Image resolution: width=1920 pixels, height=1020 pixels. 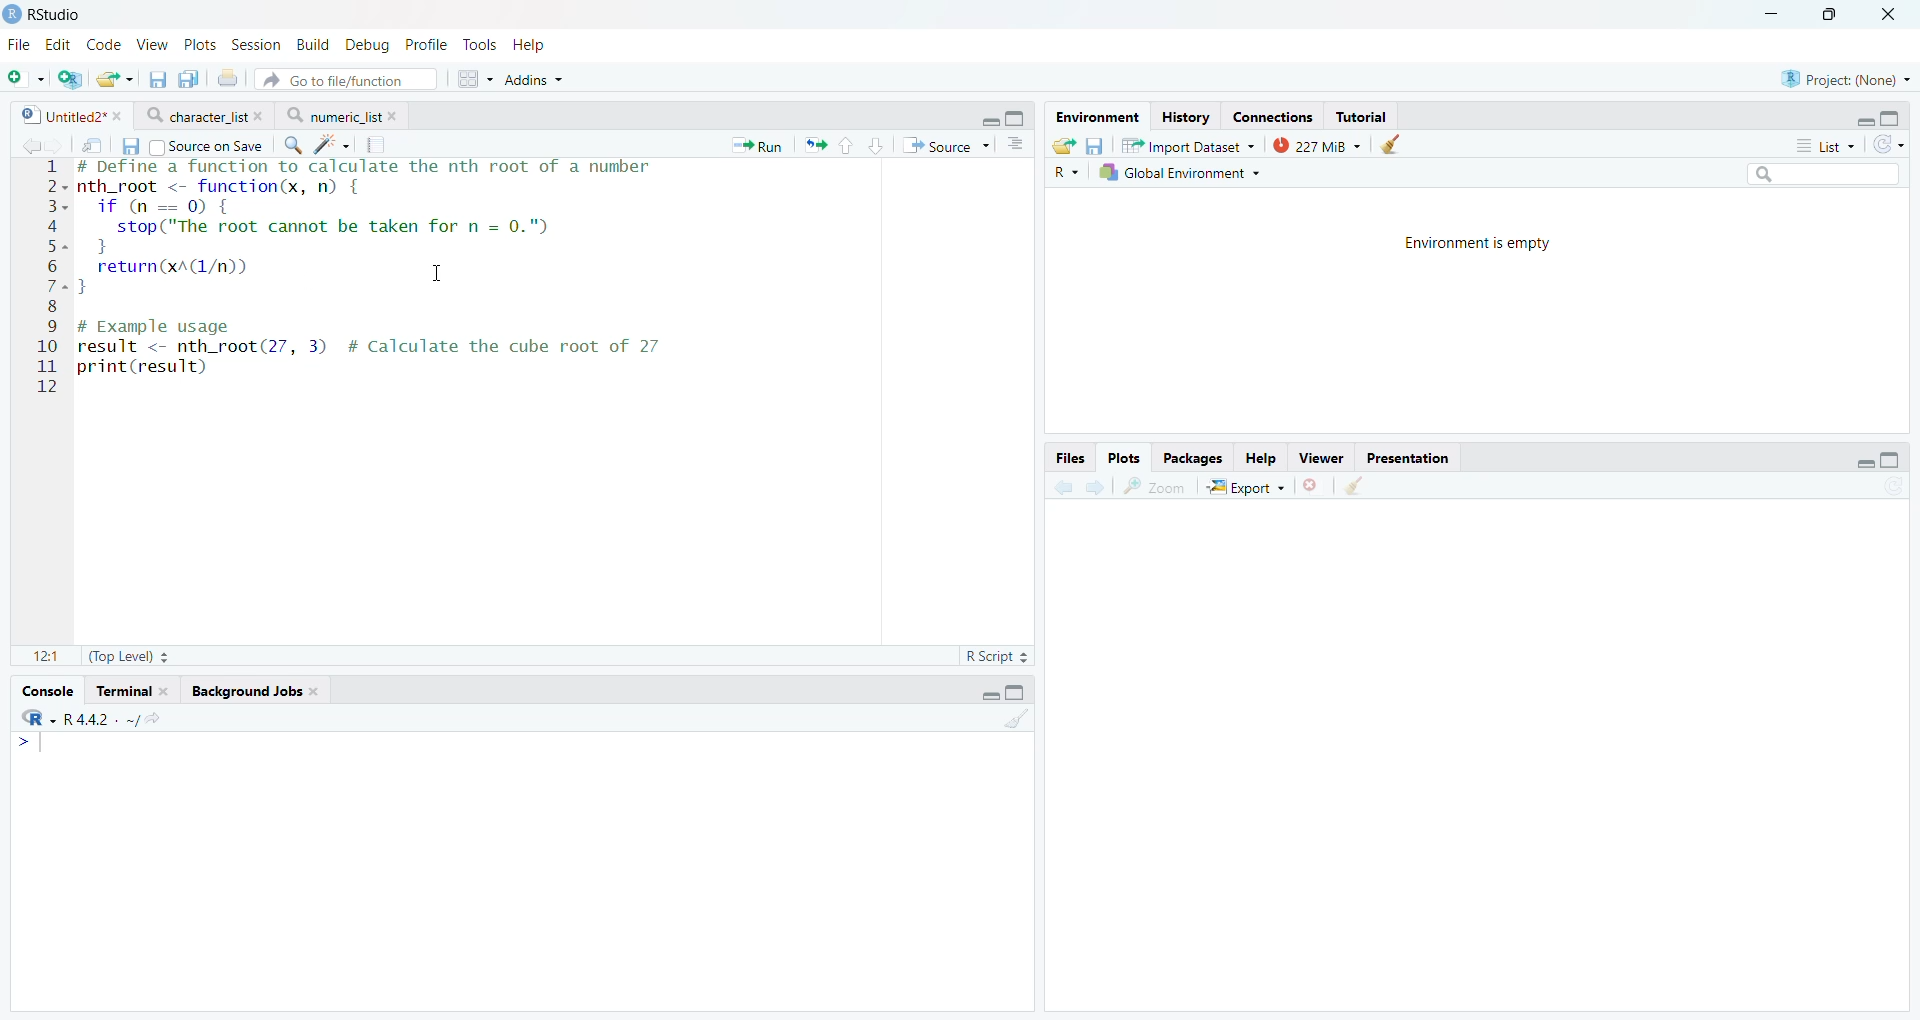 What do you see at coordinates (185, 79) in the screenshot?
I see `Save all open files` at bounding box center [185, 79].